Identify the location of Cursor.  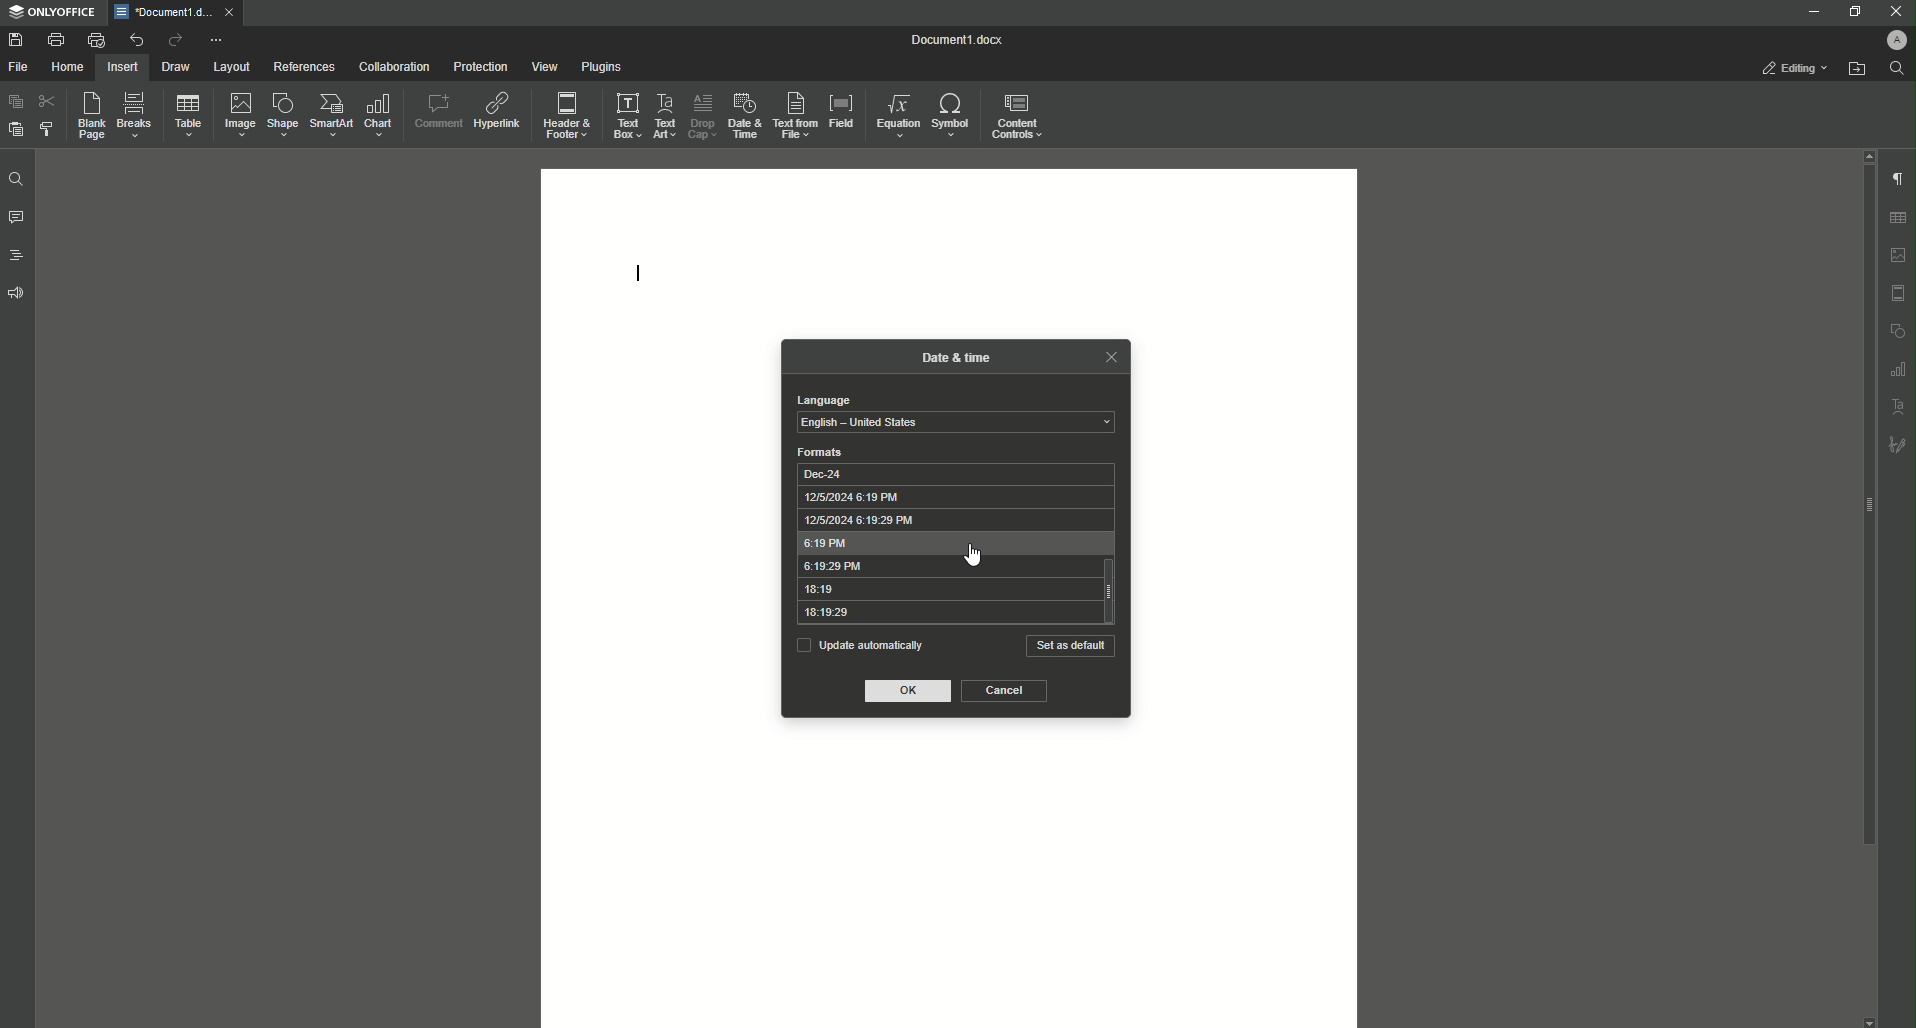
(971, 557).